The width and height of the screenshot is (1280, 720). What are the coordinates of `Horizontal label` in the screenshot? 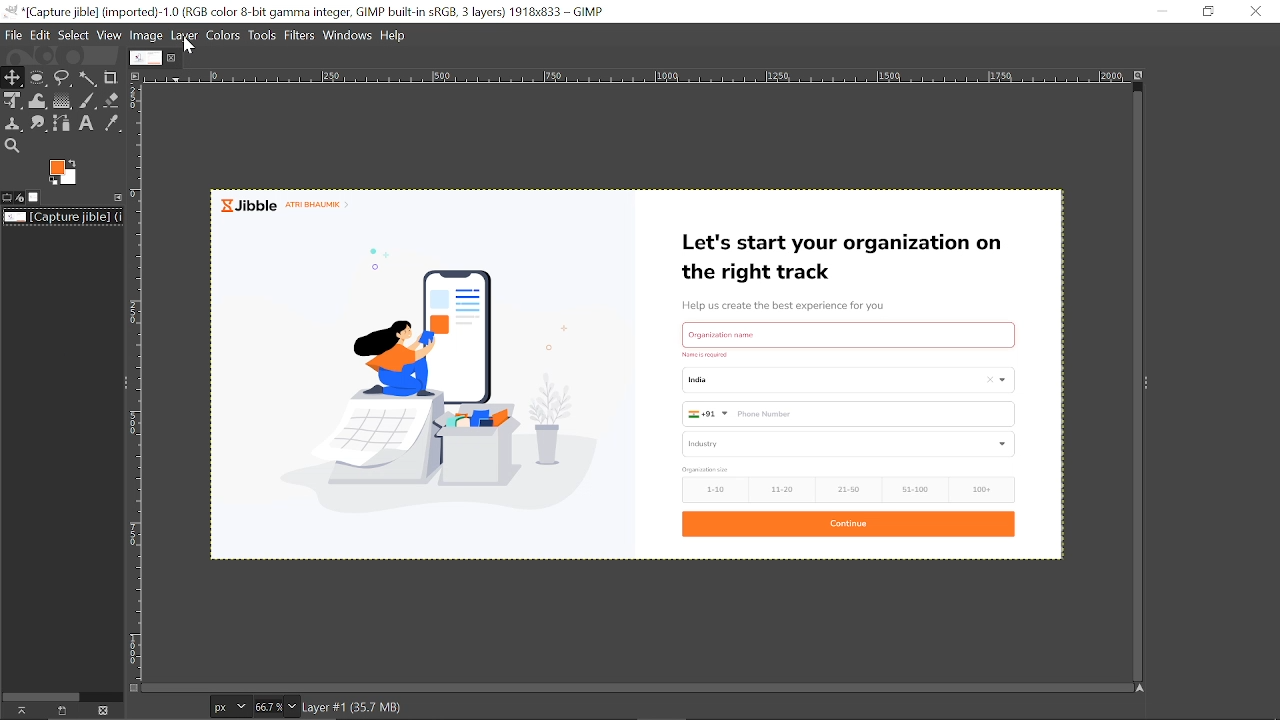 It's located at (635, 78).